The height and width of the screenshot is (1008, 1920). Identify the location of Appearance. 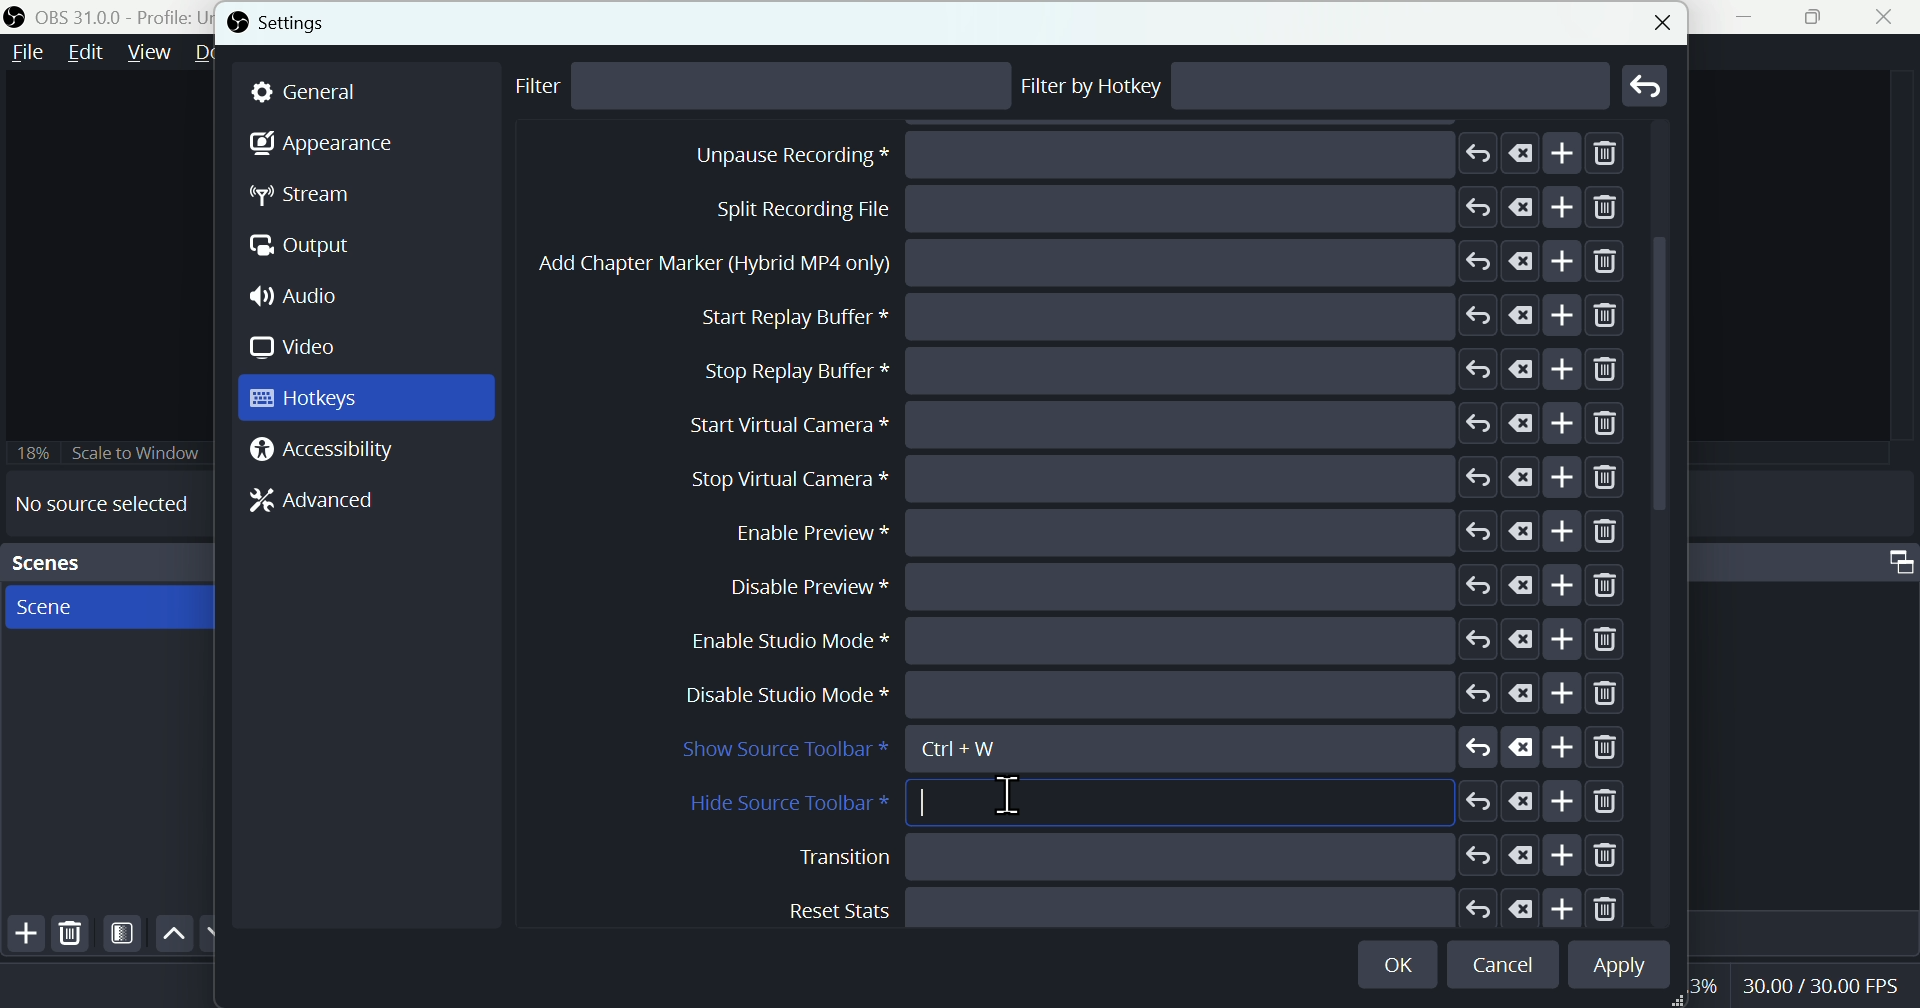
(321, 149).